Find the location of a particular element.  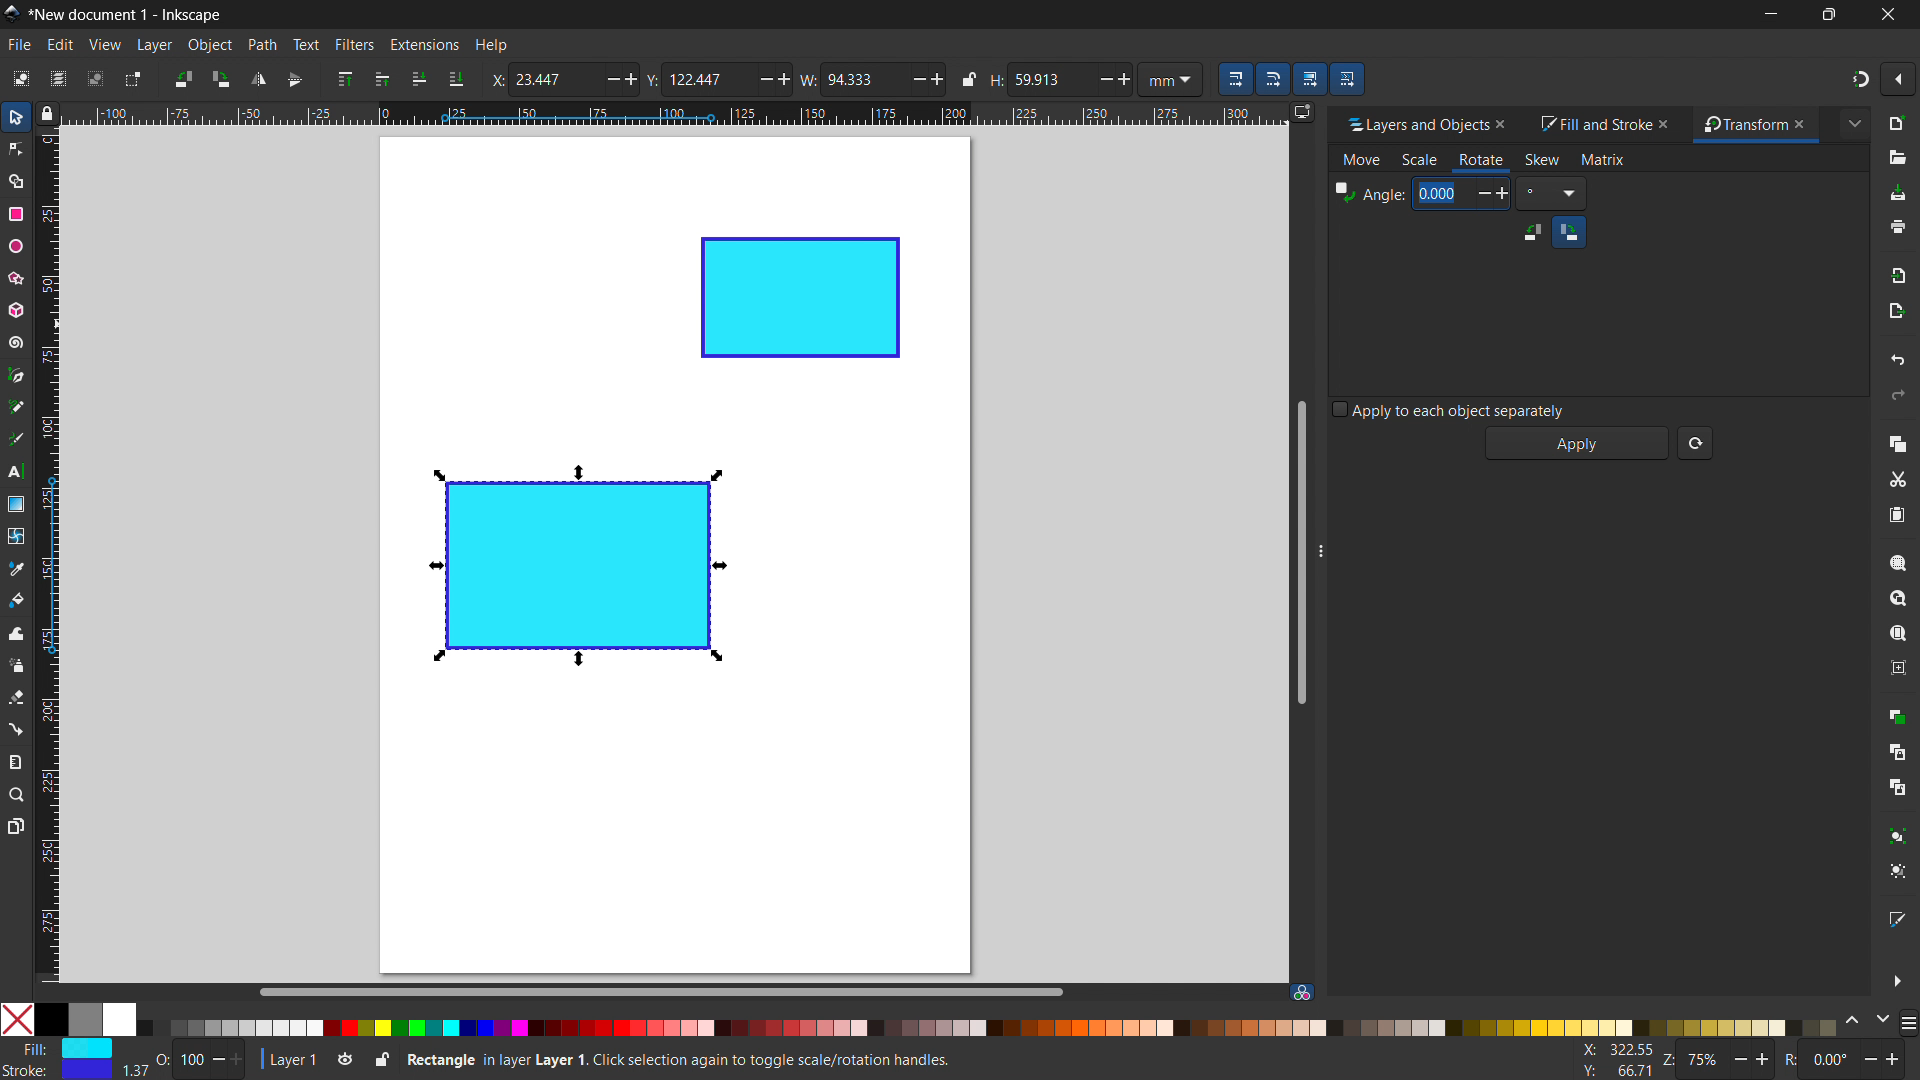

W: 94.333 is located at coordinates (848, 78).